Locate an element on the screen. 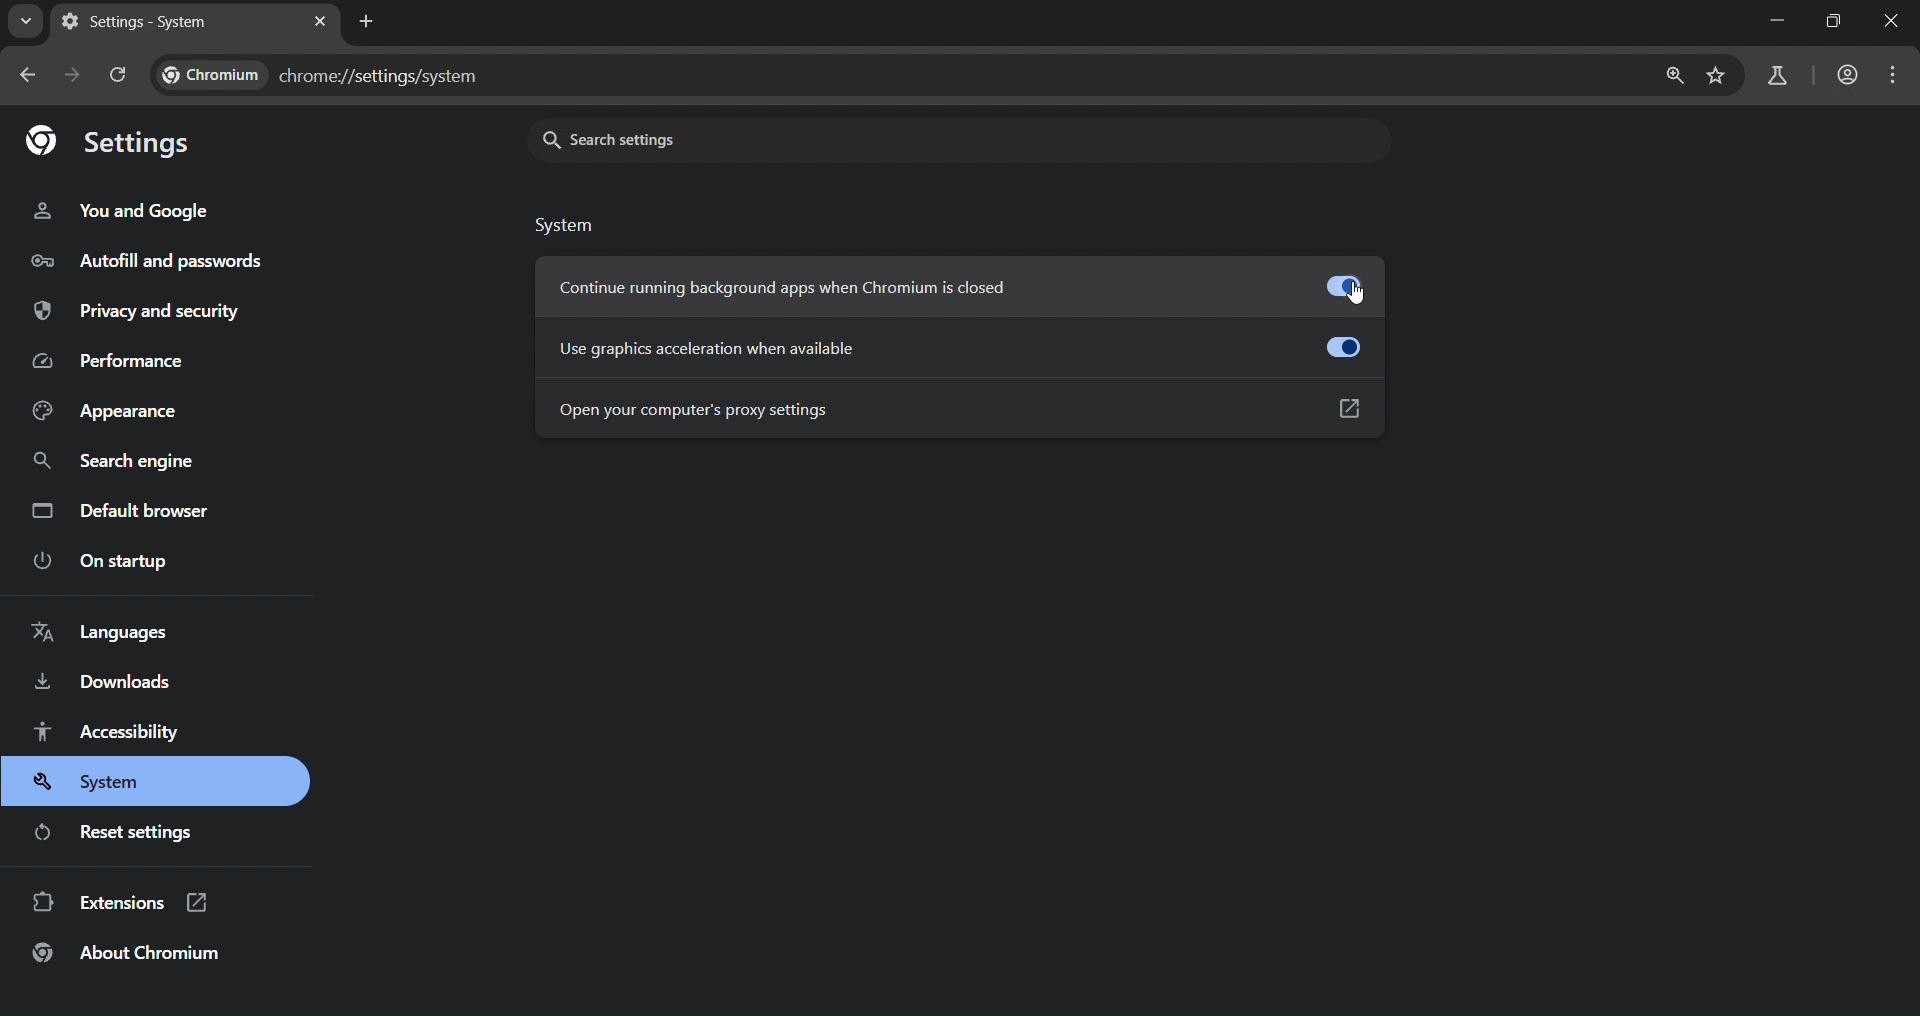 The width and height of the screenshot is (1920, 1016). go back one page is located at coordinates (26, 77).